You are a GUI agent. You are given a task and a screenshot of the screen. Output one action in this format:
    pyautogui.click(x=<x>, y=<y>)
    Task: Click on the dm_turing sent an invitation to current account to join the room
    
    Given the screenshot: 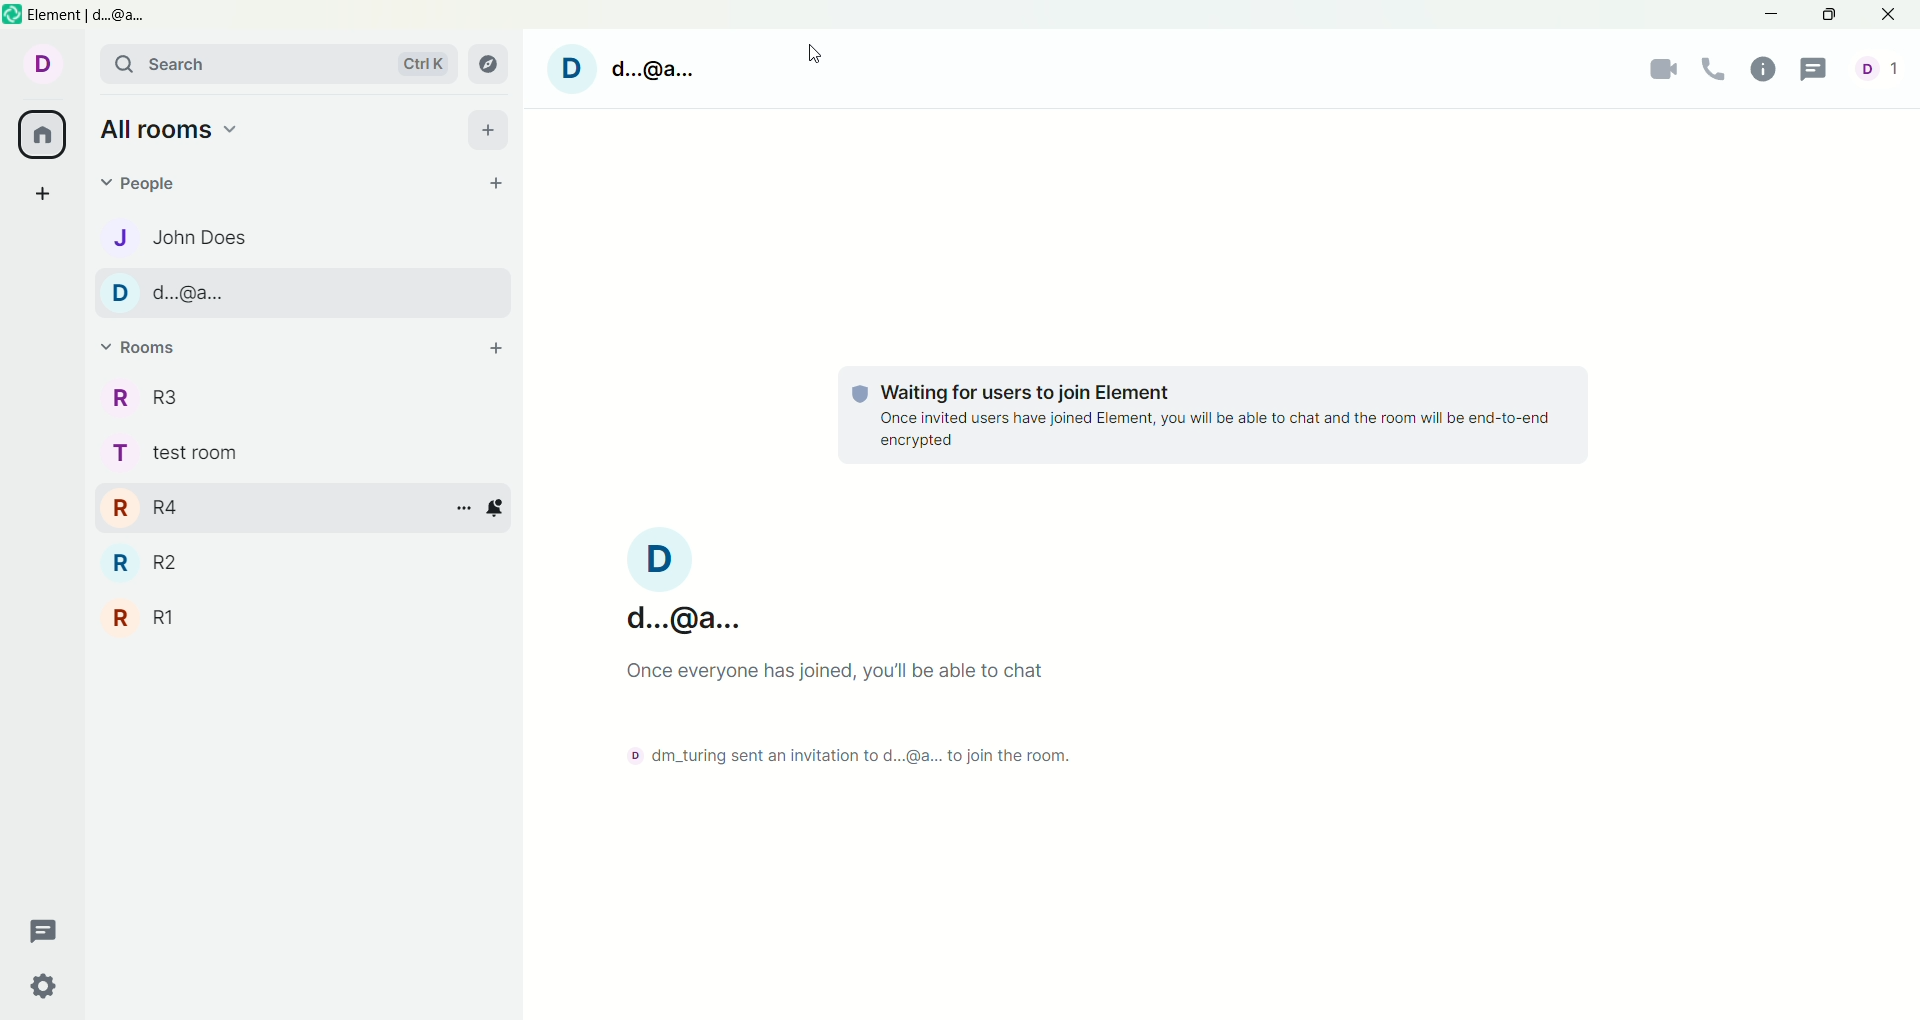 What is the action you would take?
    pyautogui.click(x=847, y=756)
    